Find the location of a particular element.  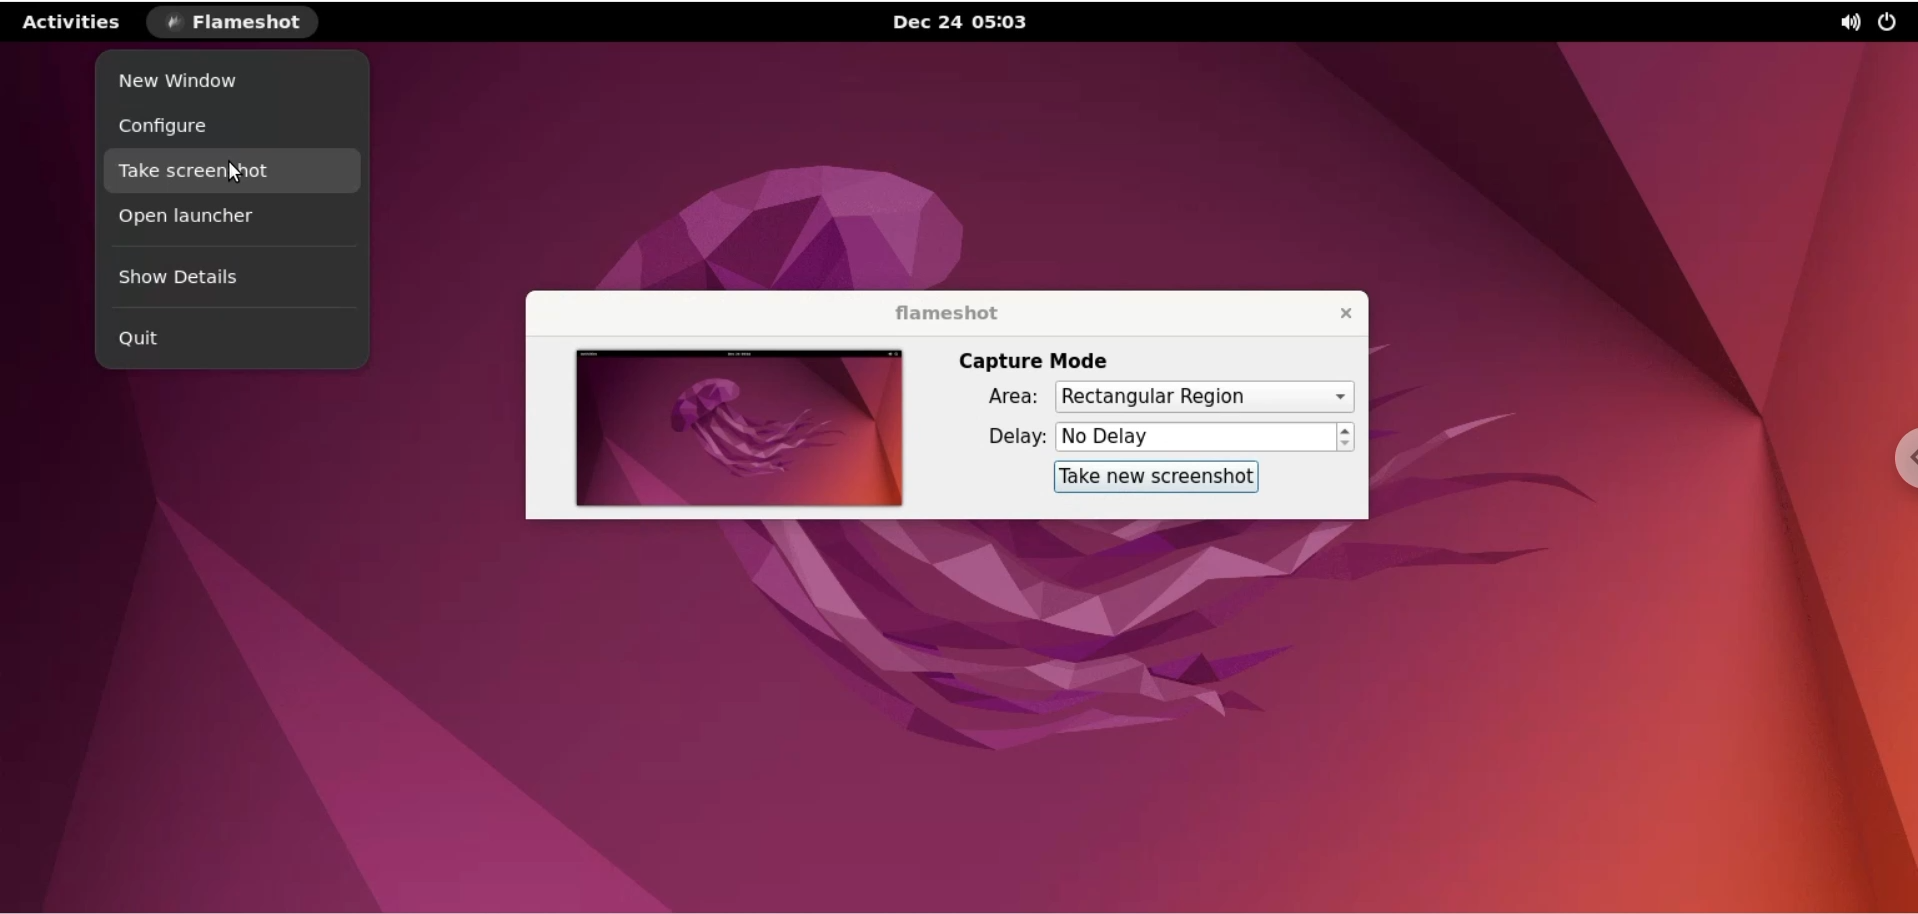

flameshot options is located at coordinates (239, 21).